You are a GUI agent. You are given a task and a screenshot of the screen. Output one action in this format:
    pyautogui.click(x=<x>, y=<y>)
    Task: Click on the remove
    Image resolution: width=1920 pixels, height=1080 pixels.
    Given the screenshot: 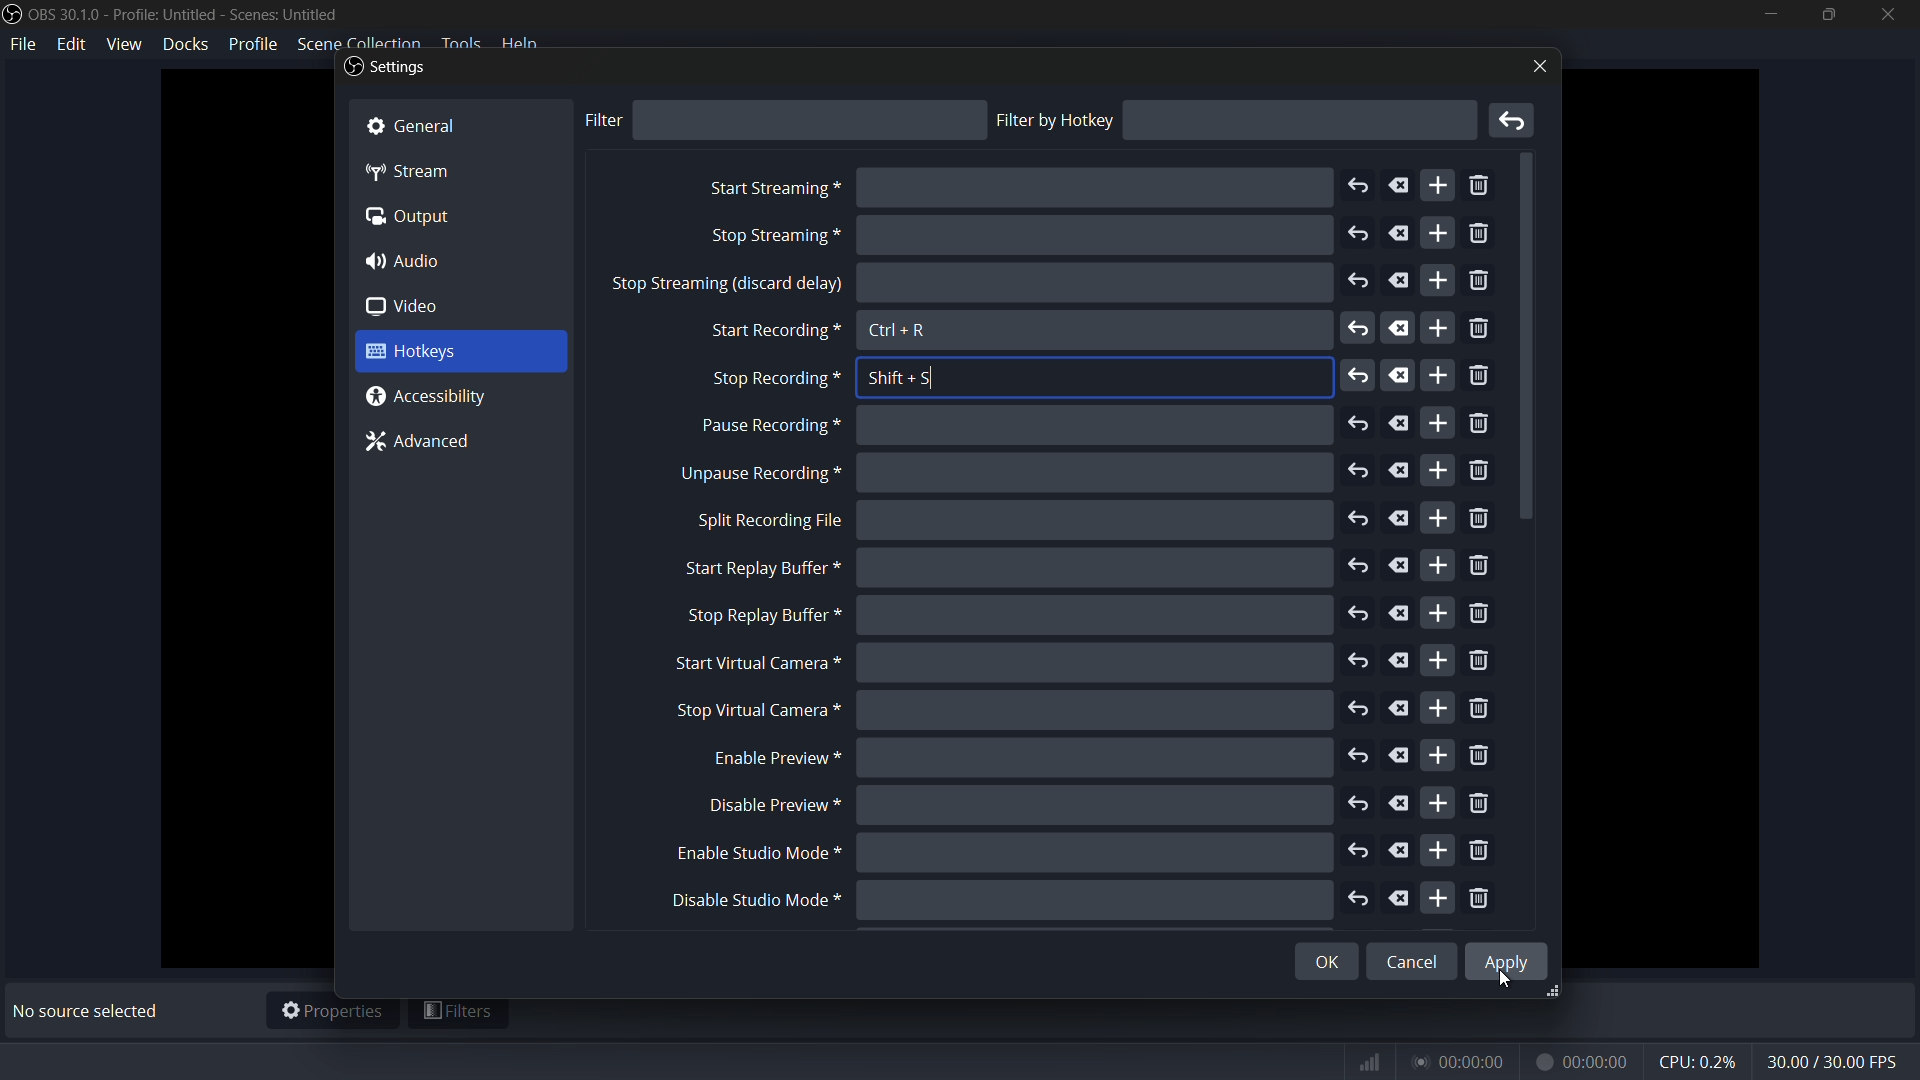 What is the action you would take?
    pyautogui.click(x=1481, y=236)
    